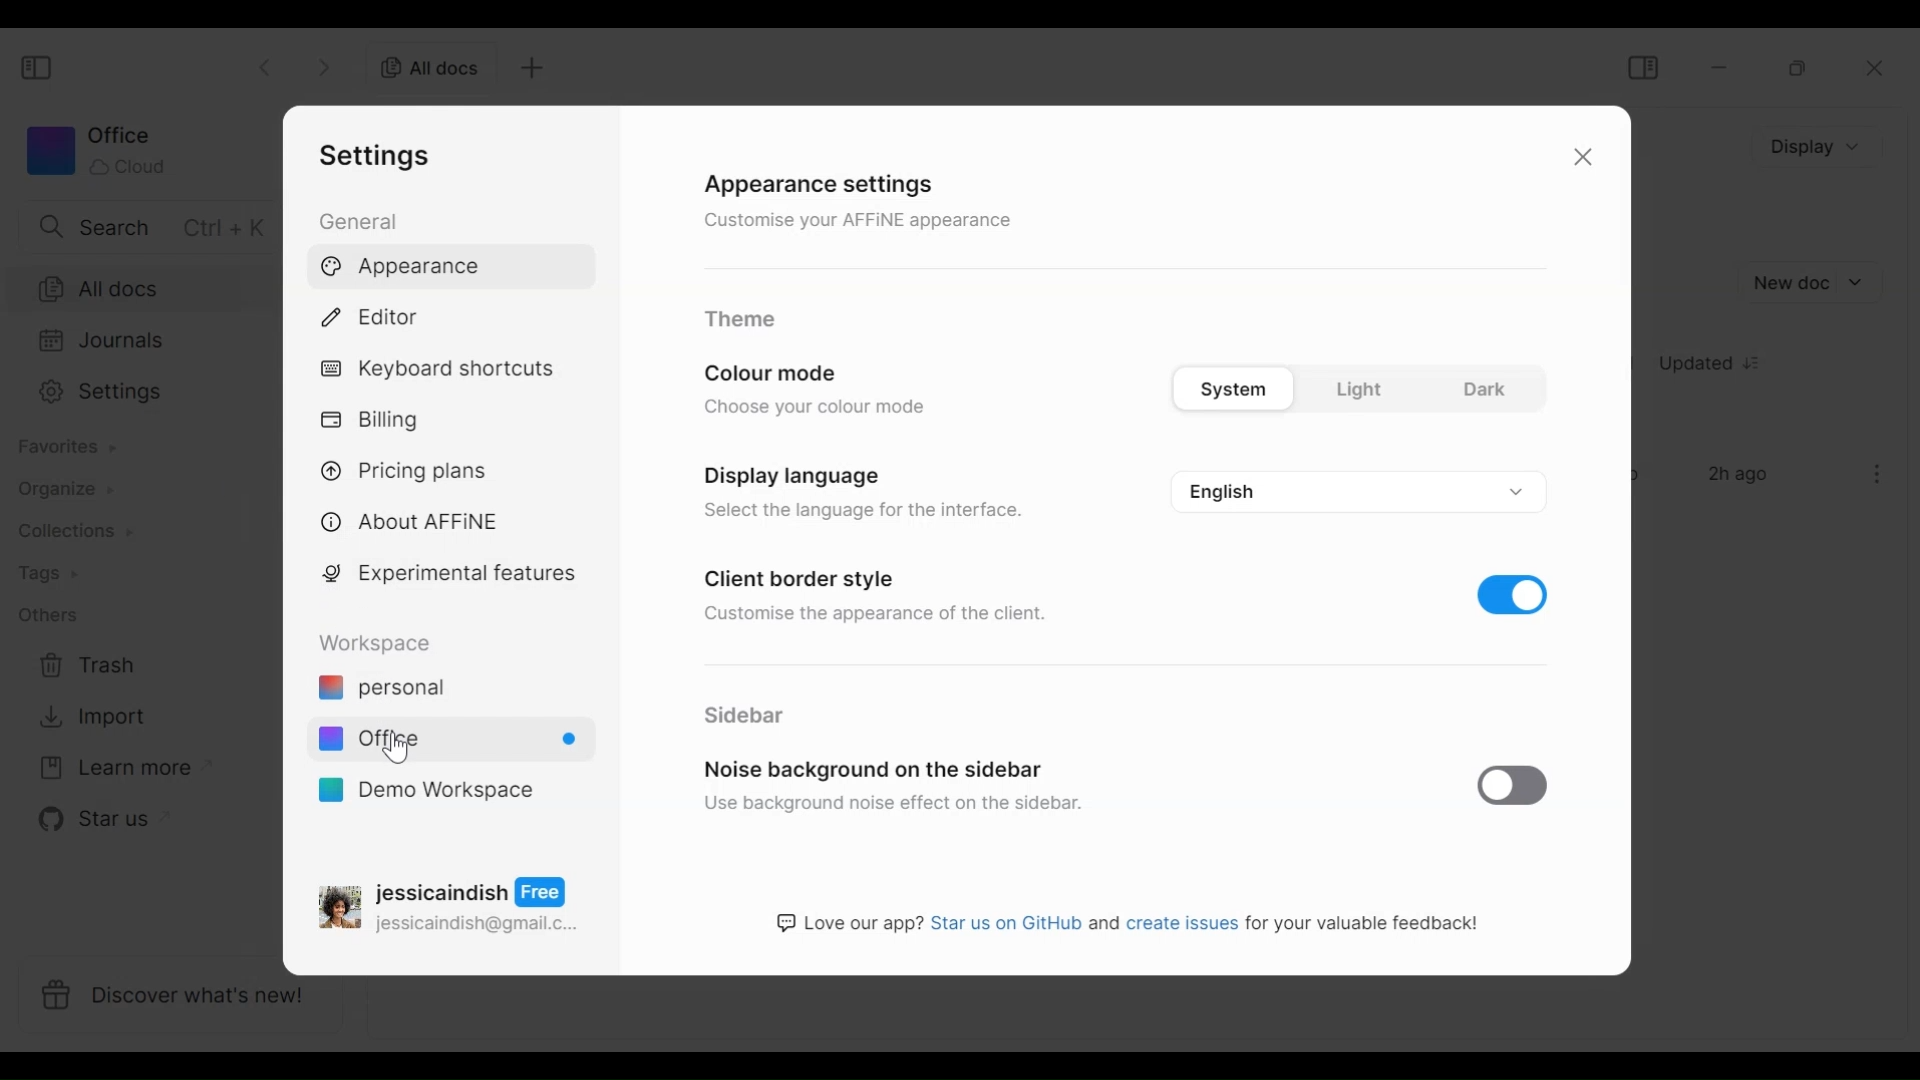 This screenshot has width=1920, height=1080. What do you see at coordinates (1799, 68) in the screenshot?
I see `restore` at bounding box center [1799, 68].